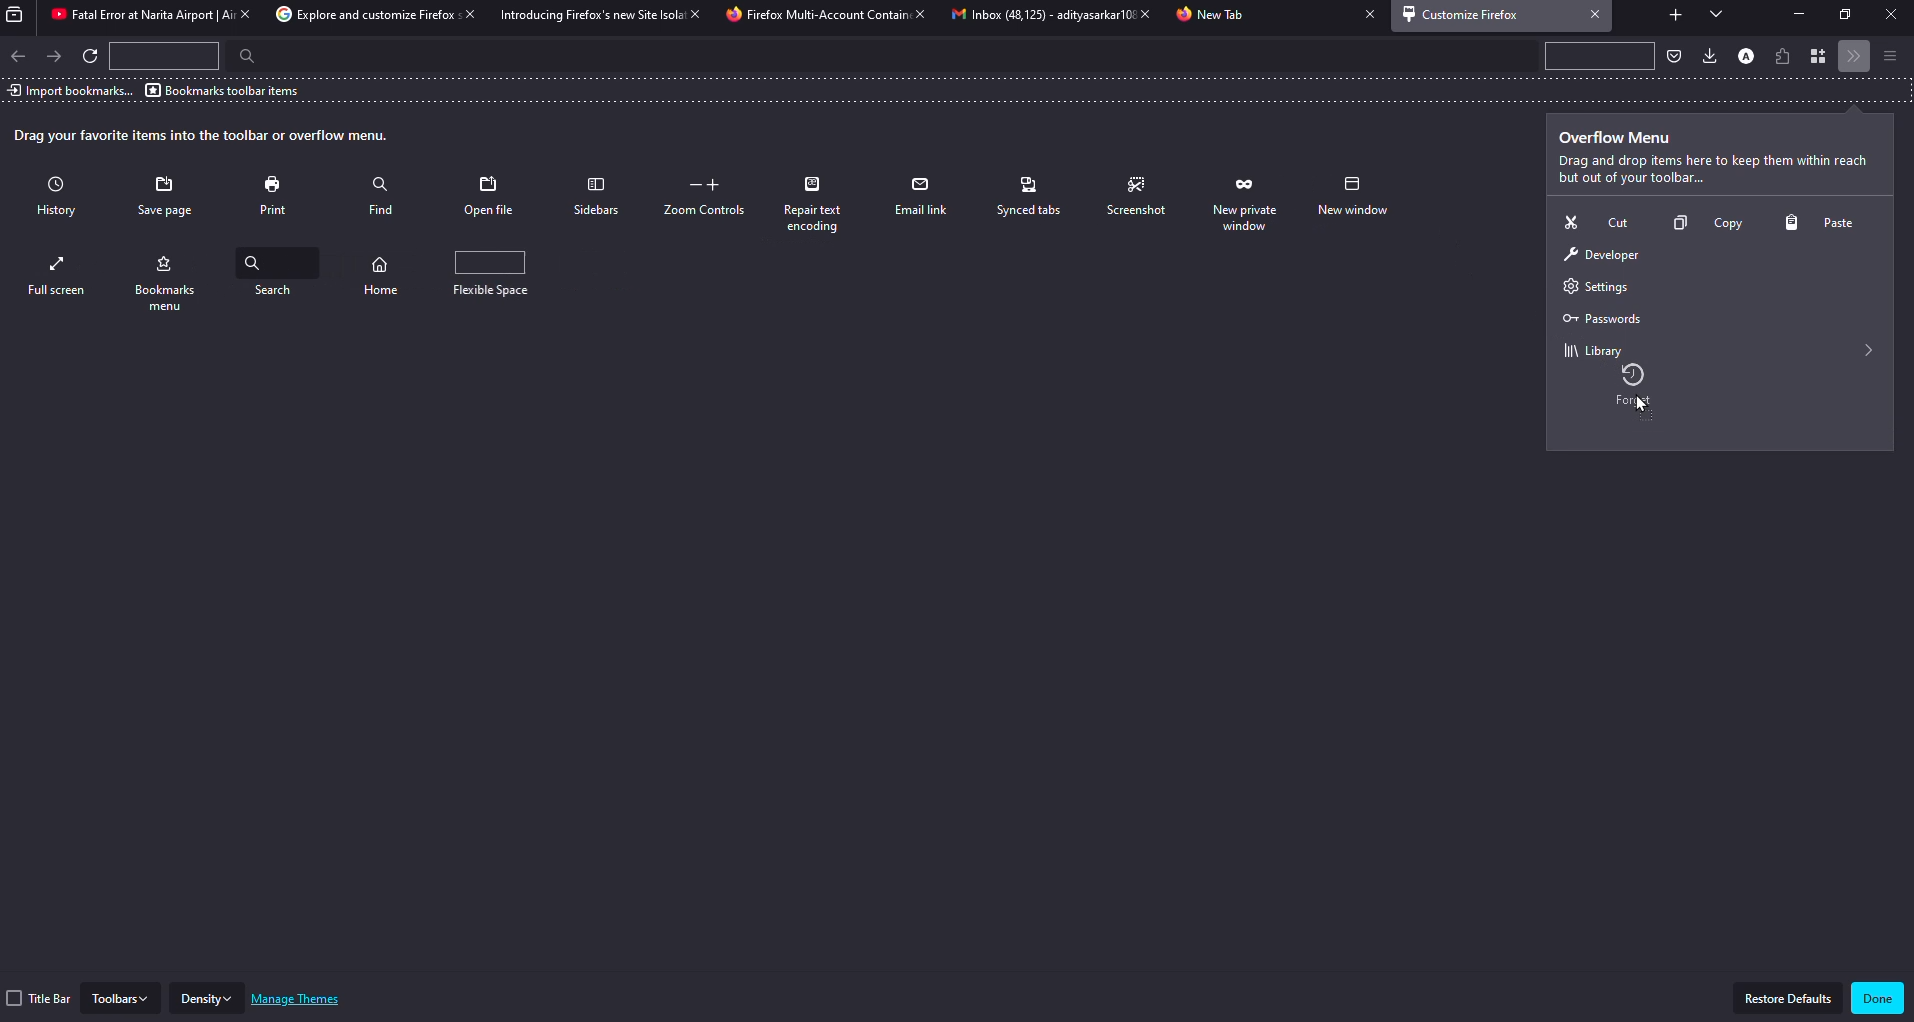 This screenshot has height=1022, width=1914. I want to click on customize, so click(1466, 14).